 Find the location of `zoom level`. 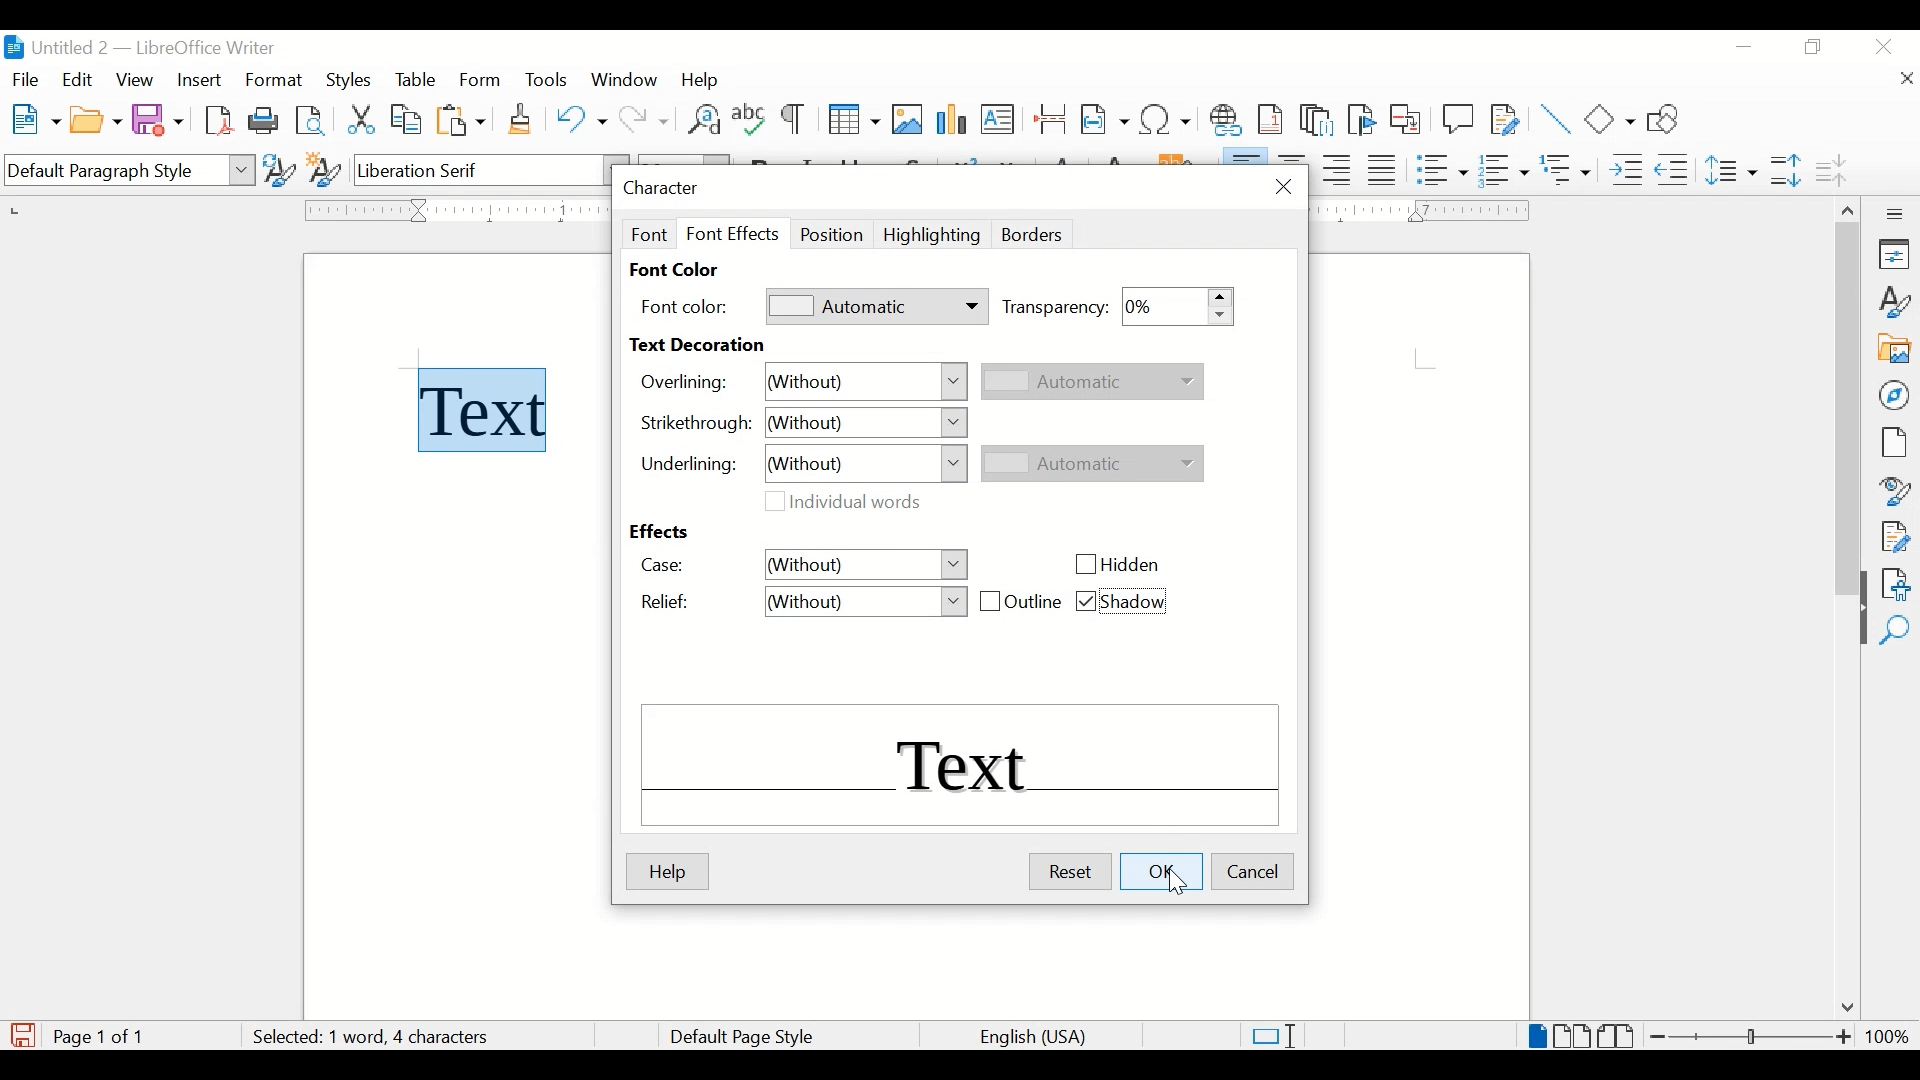

zoom level is located at coordinates (1887, 1036).